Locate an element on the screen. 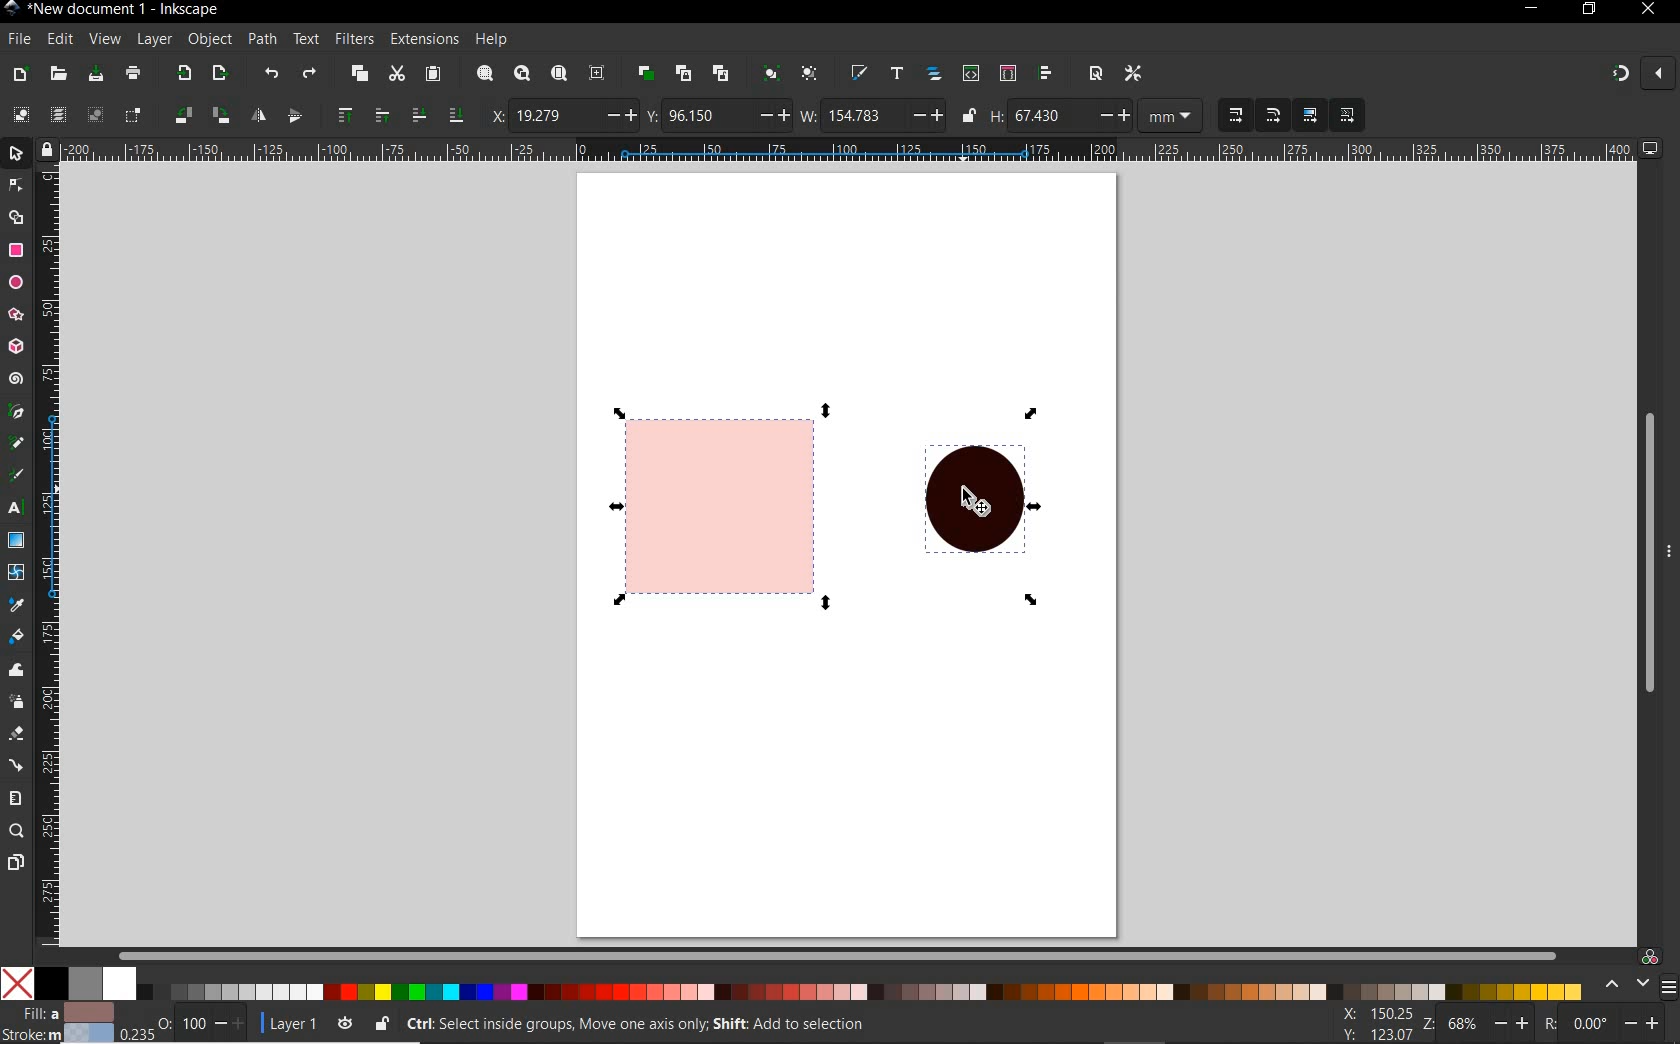 Image resolution: width=1680 pixels, height=1044 pixels. Inkscape is located at coordinates (13, 10).